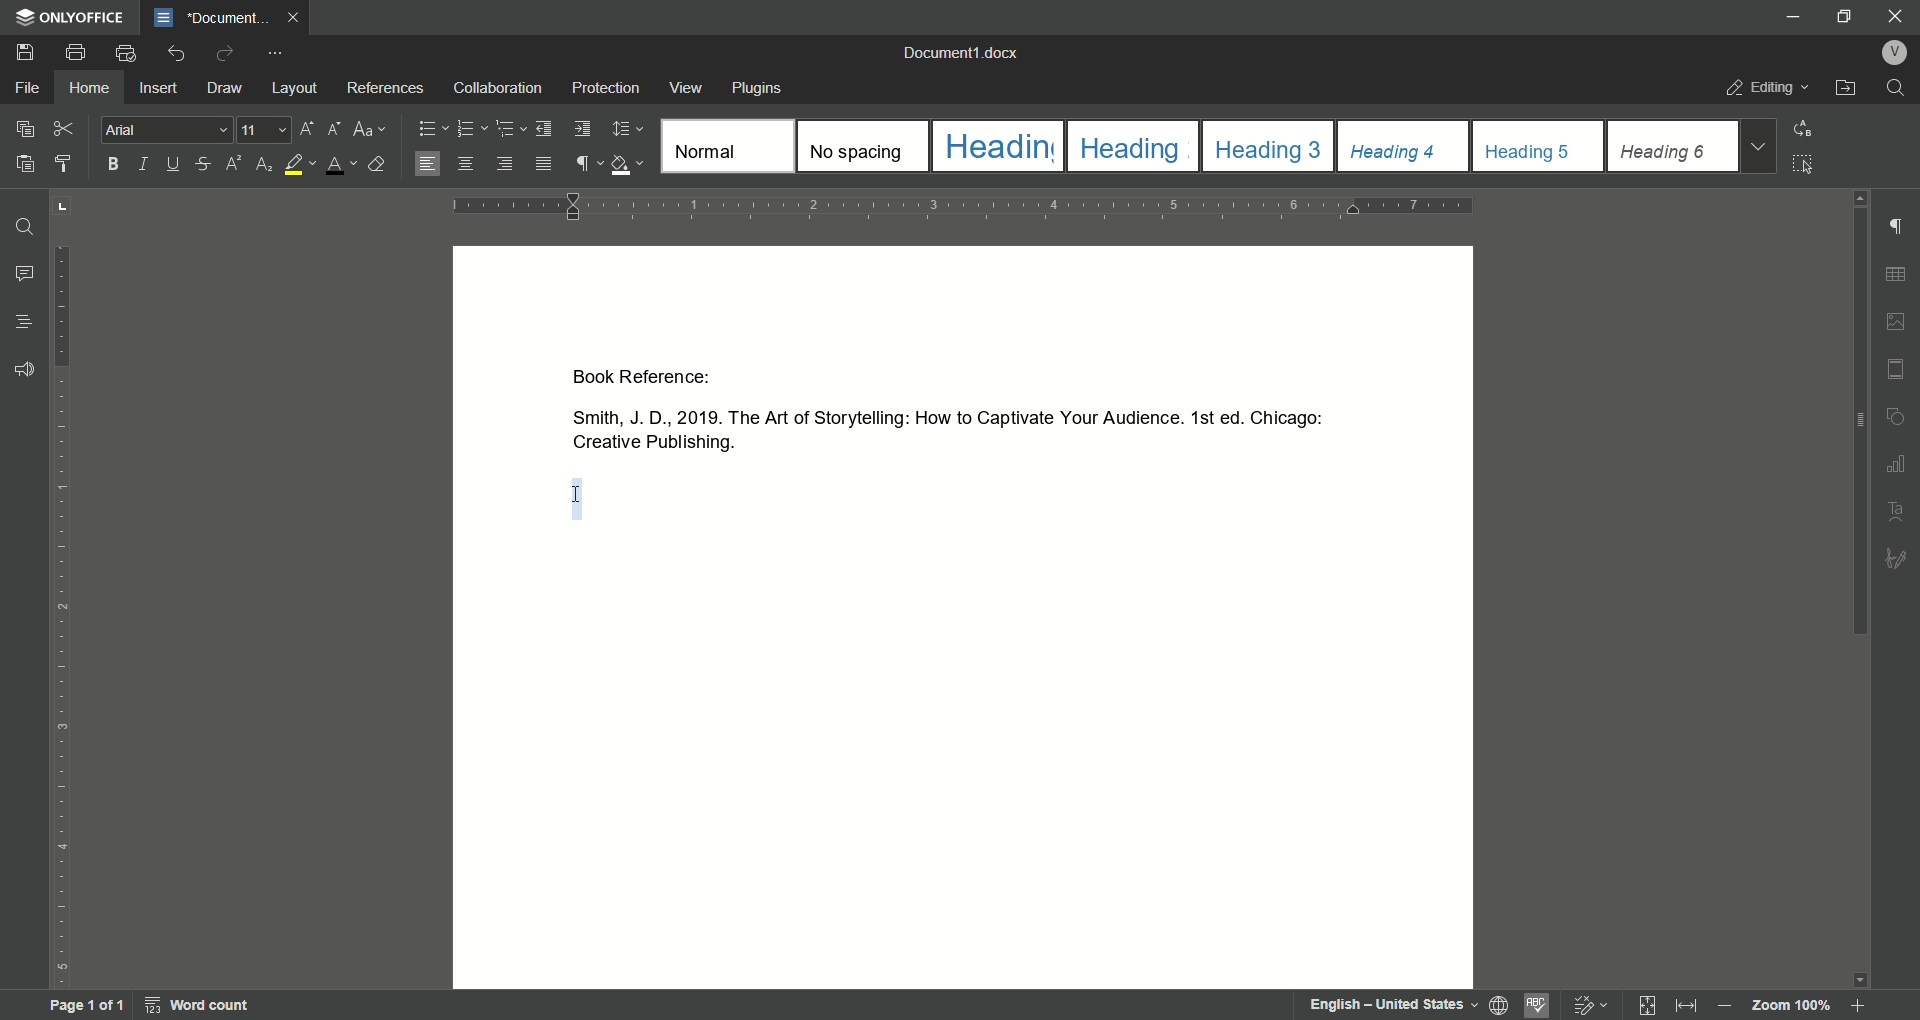 The image size is (1920, 1020). What do you see at coordinates (71, 17) in the screenshot?
I see `onlyoffice logo` at bounding box center [71, 17].